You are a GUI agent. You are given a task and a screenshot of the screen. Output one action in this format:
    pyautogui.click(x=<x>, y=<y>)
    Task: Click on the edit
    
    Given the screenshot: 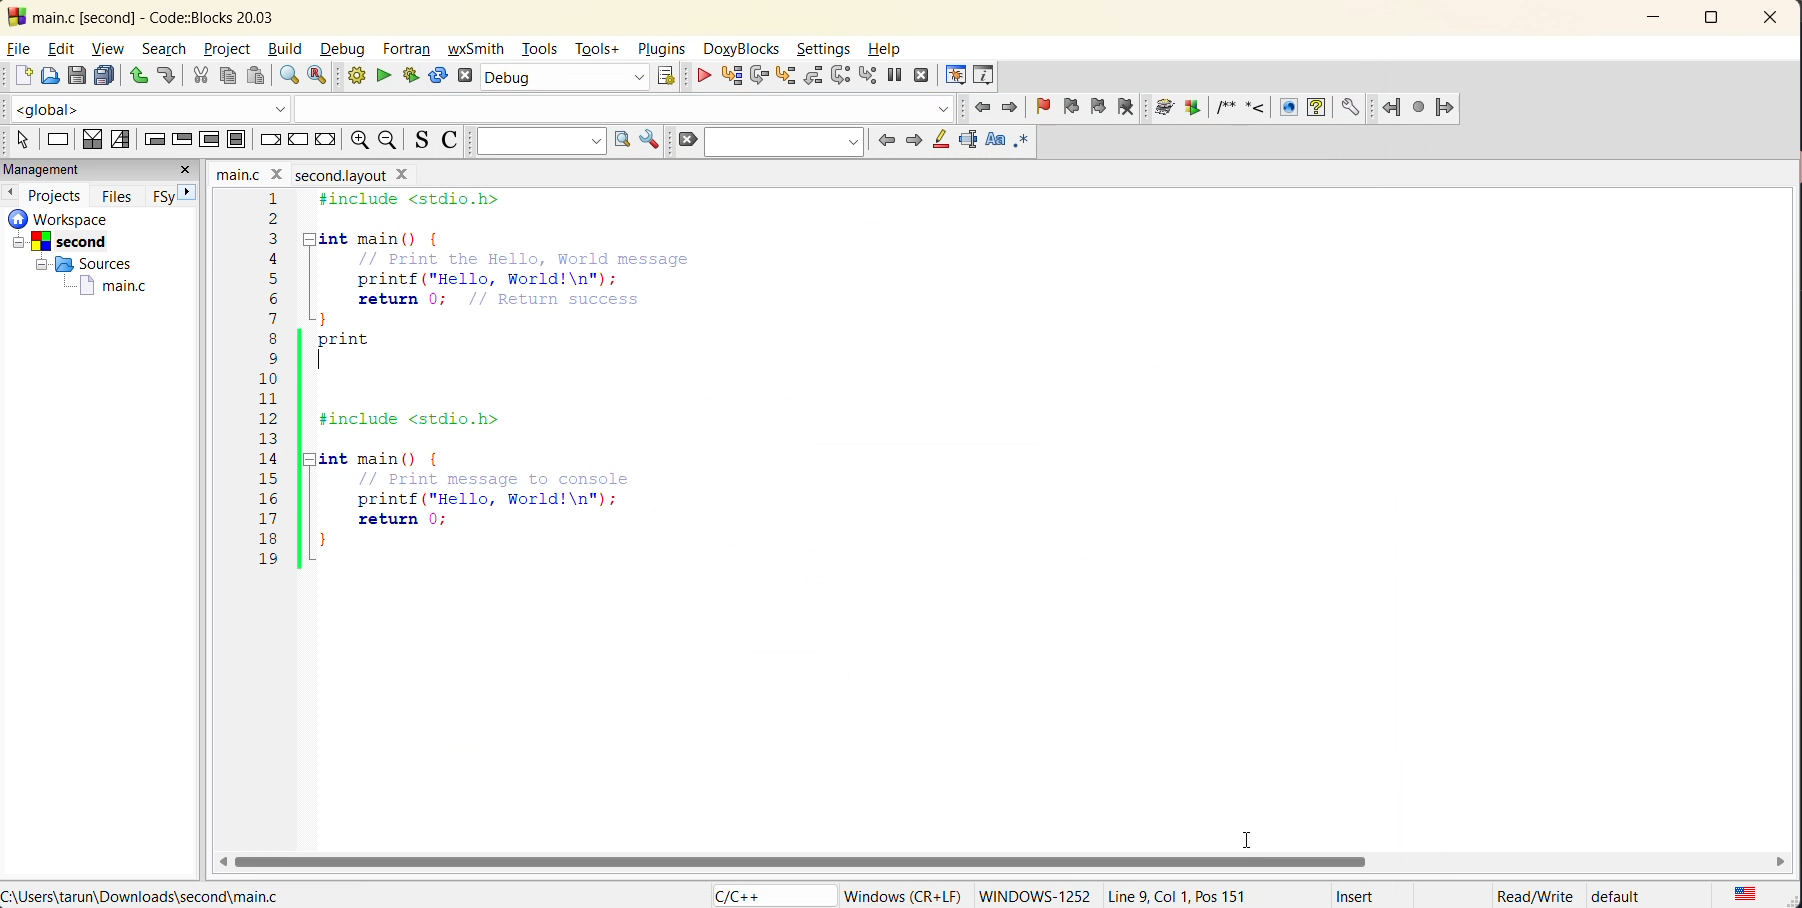 What is the action you would take?
    pyautogui.click(x=65, y=48)
    